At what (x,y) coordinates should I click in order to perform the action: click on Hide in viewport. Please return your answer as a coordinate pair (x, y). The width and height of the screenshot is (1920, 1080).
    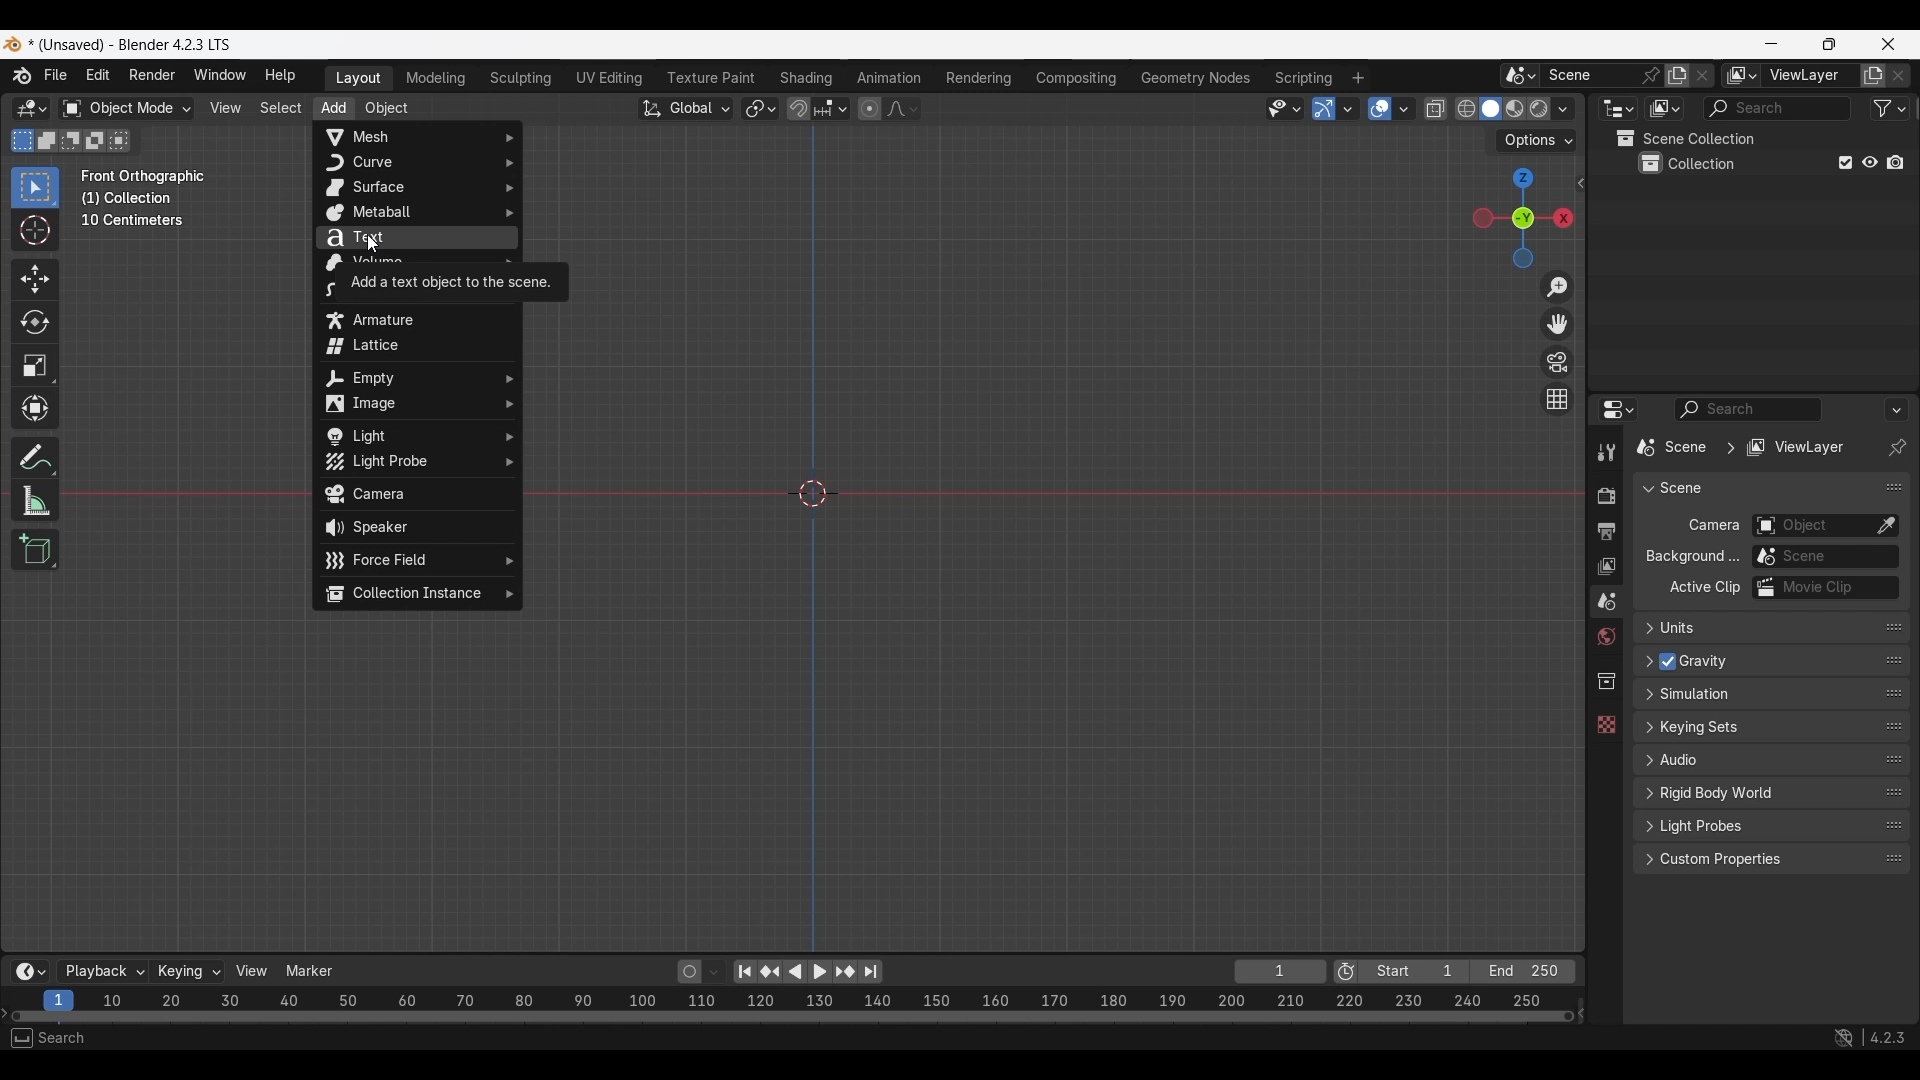
    Looking at the image, I should click on (1869, 162).